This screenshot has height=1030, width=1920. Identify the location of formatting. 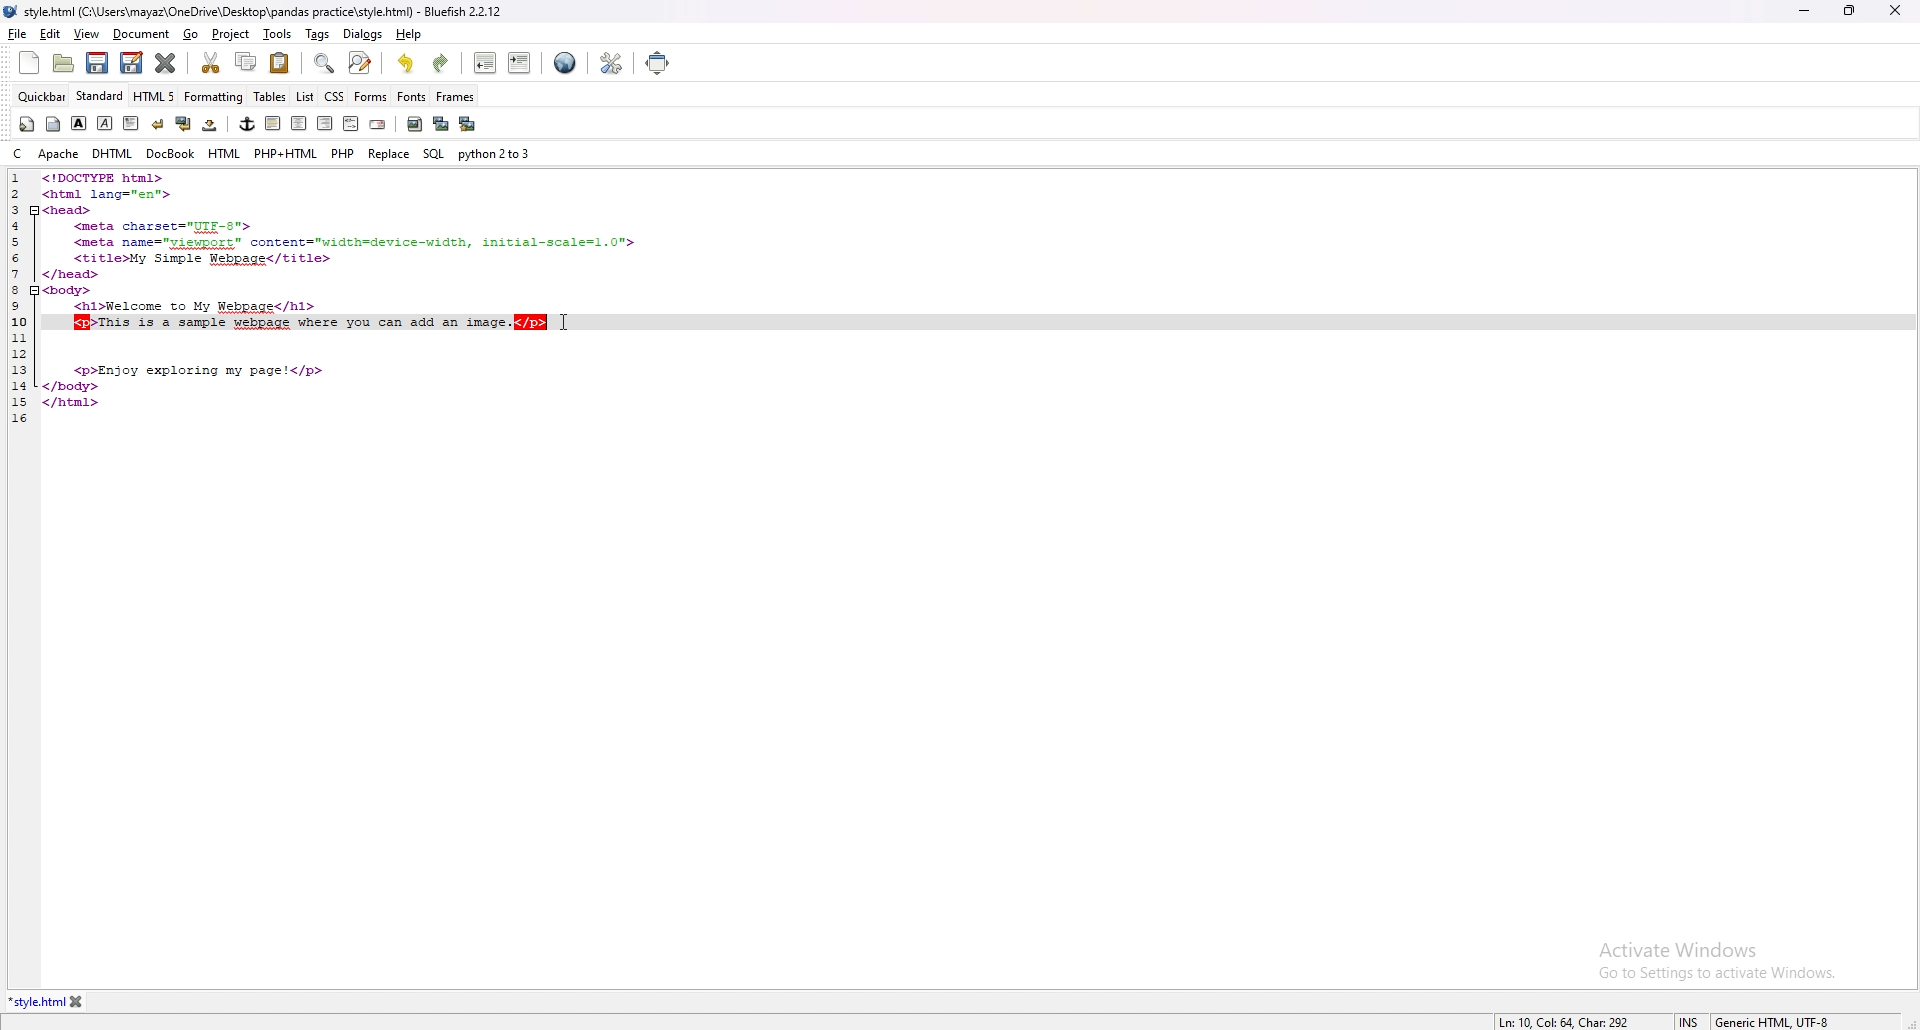
(214, 96).